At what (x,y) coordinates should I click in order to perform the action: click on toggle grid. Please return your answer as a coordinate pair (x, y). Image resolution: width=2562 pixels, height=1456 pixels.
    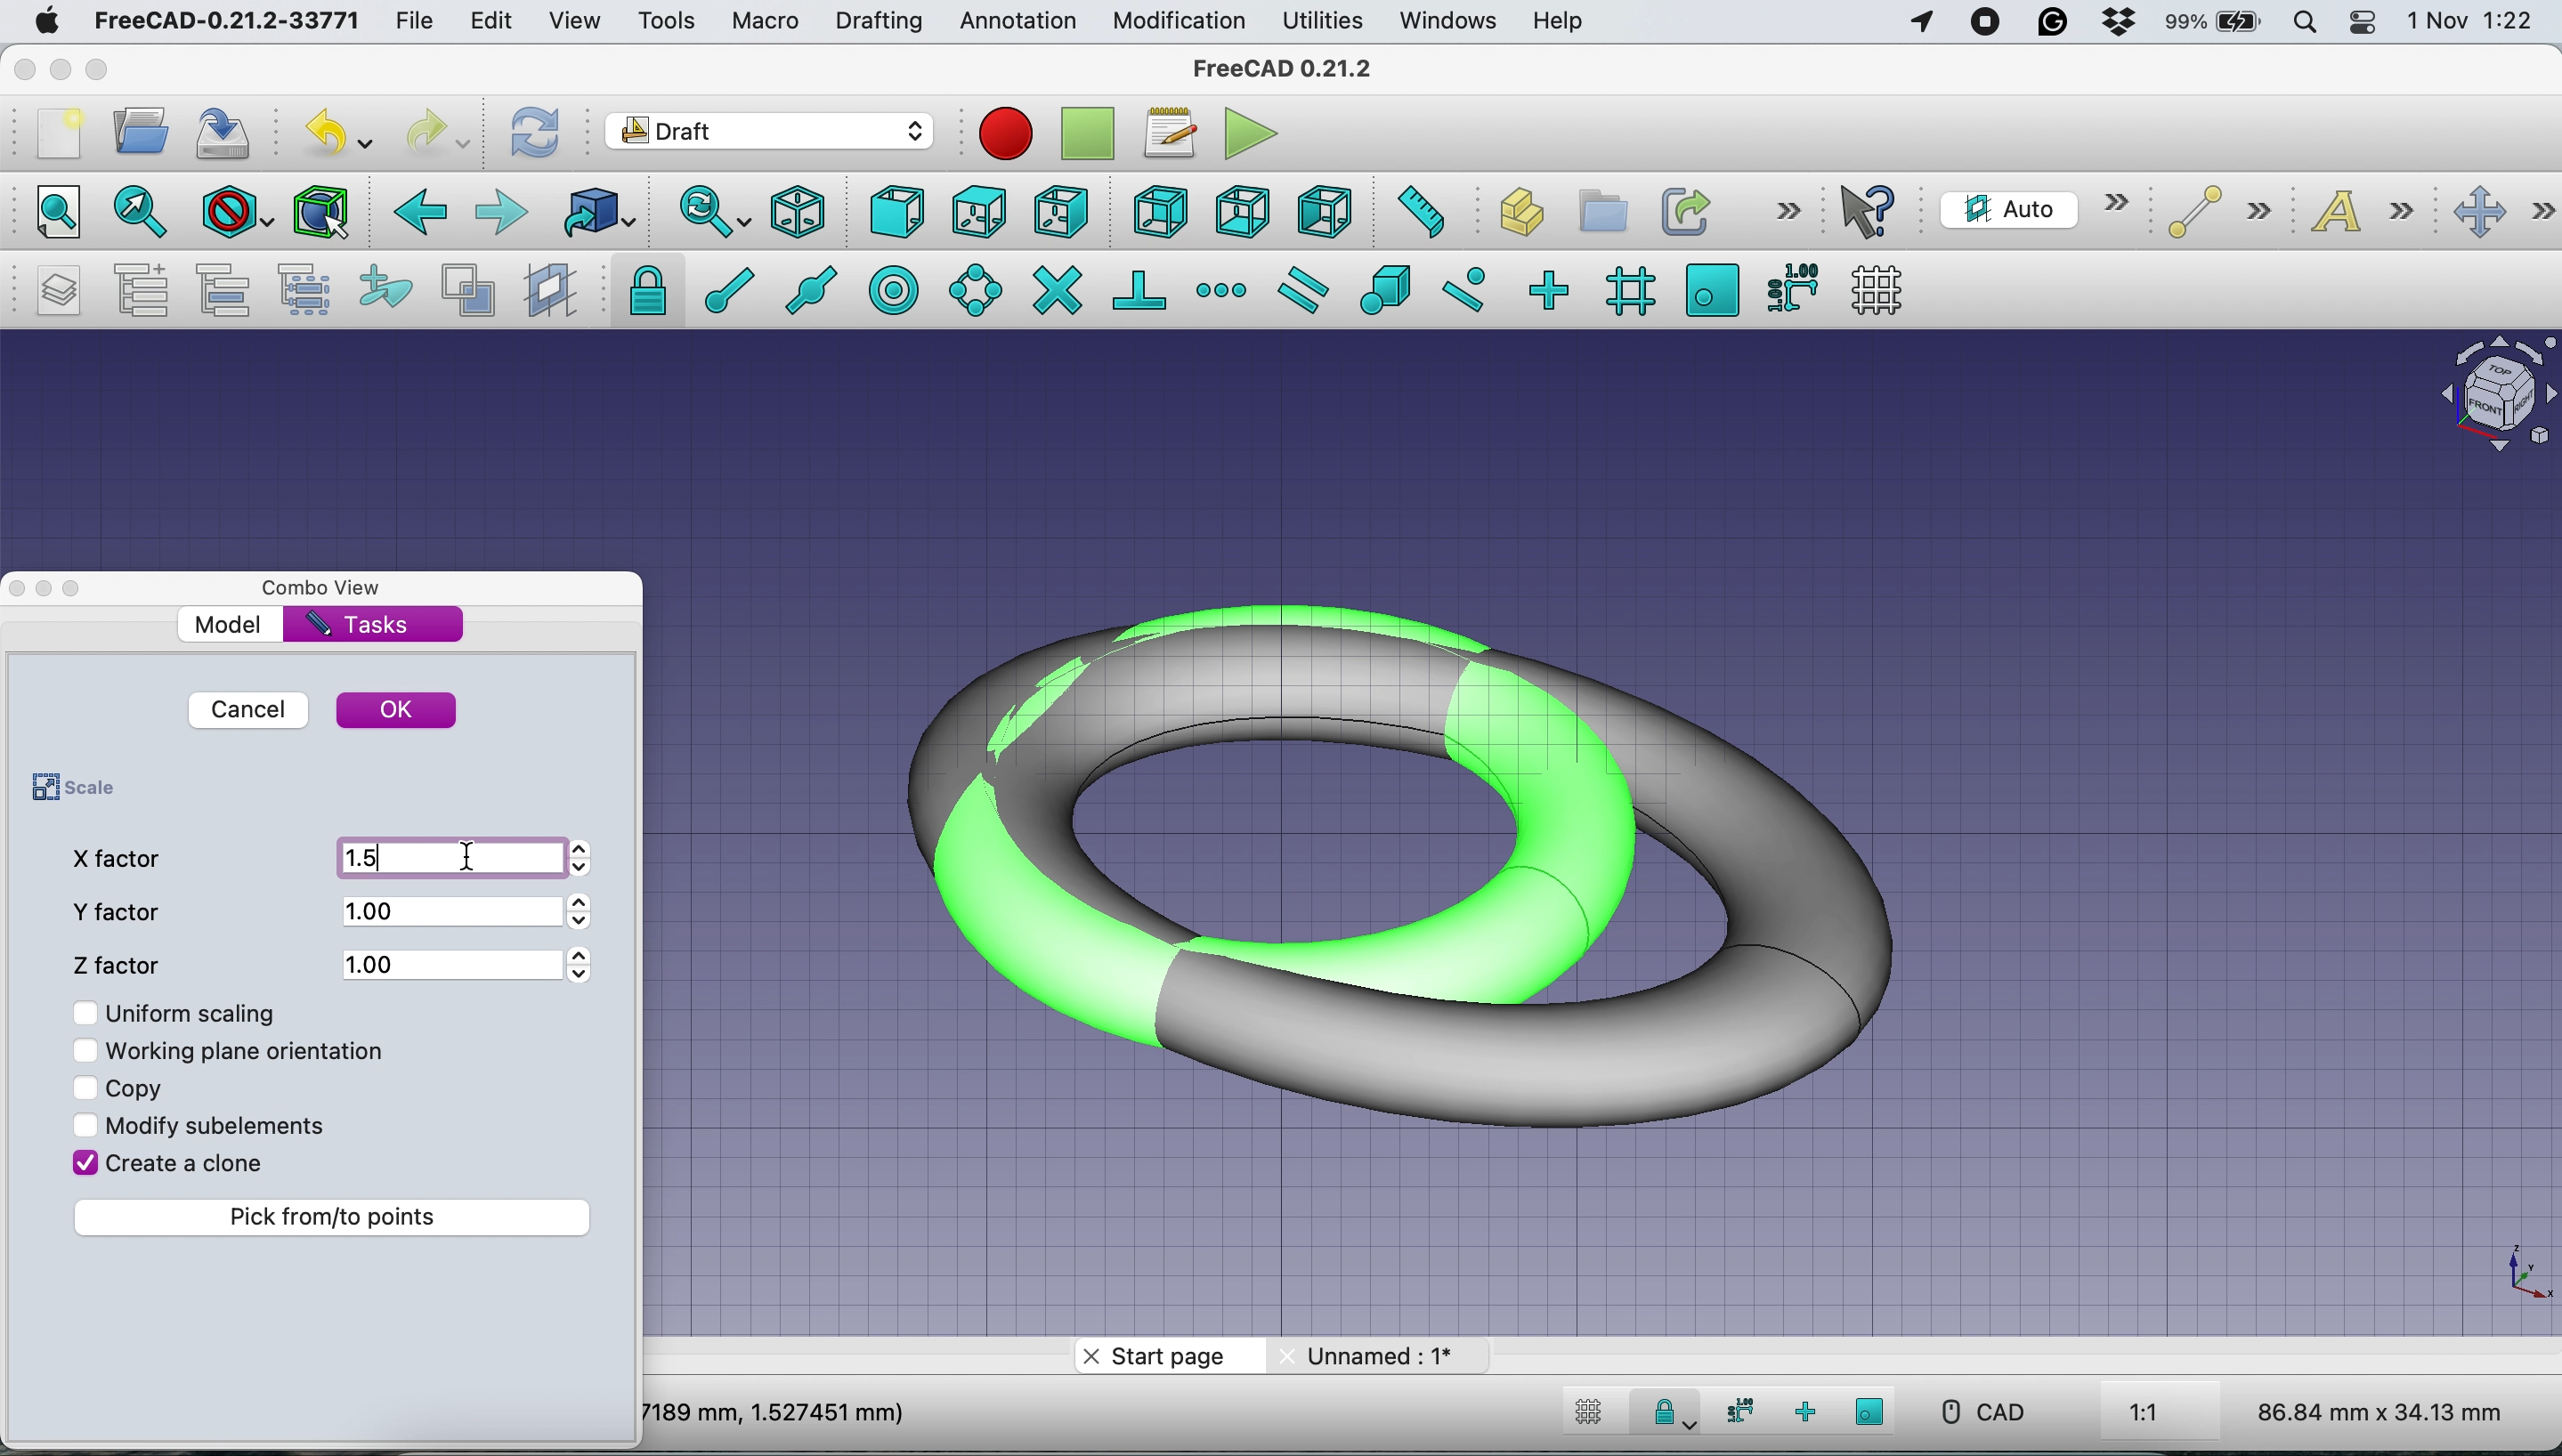
    Looking at the image, I should click on (1589, 1416).